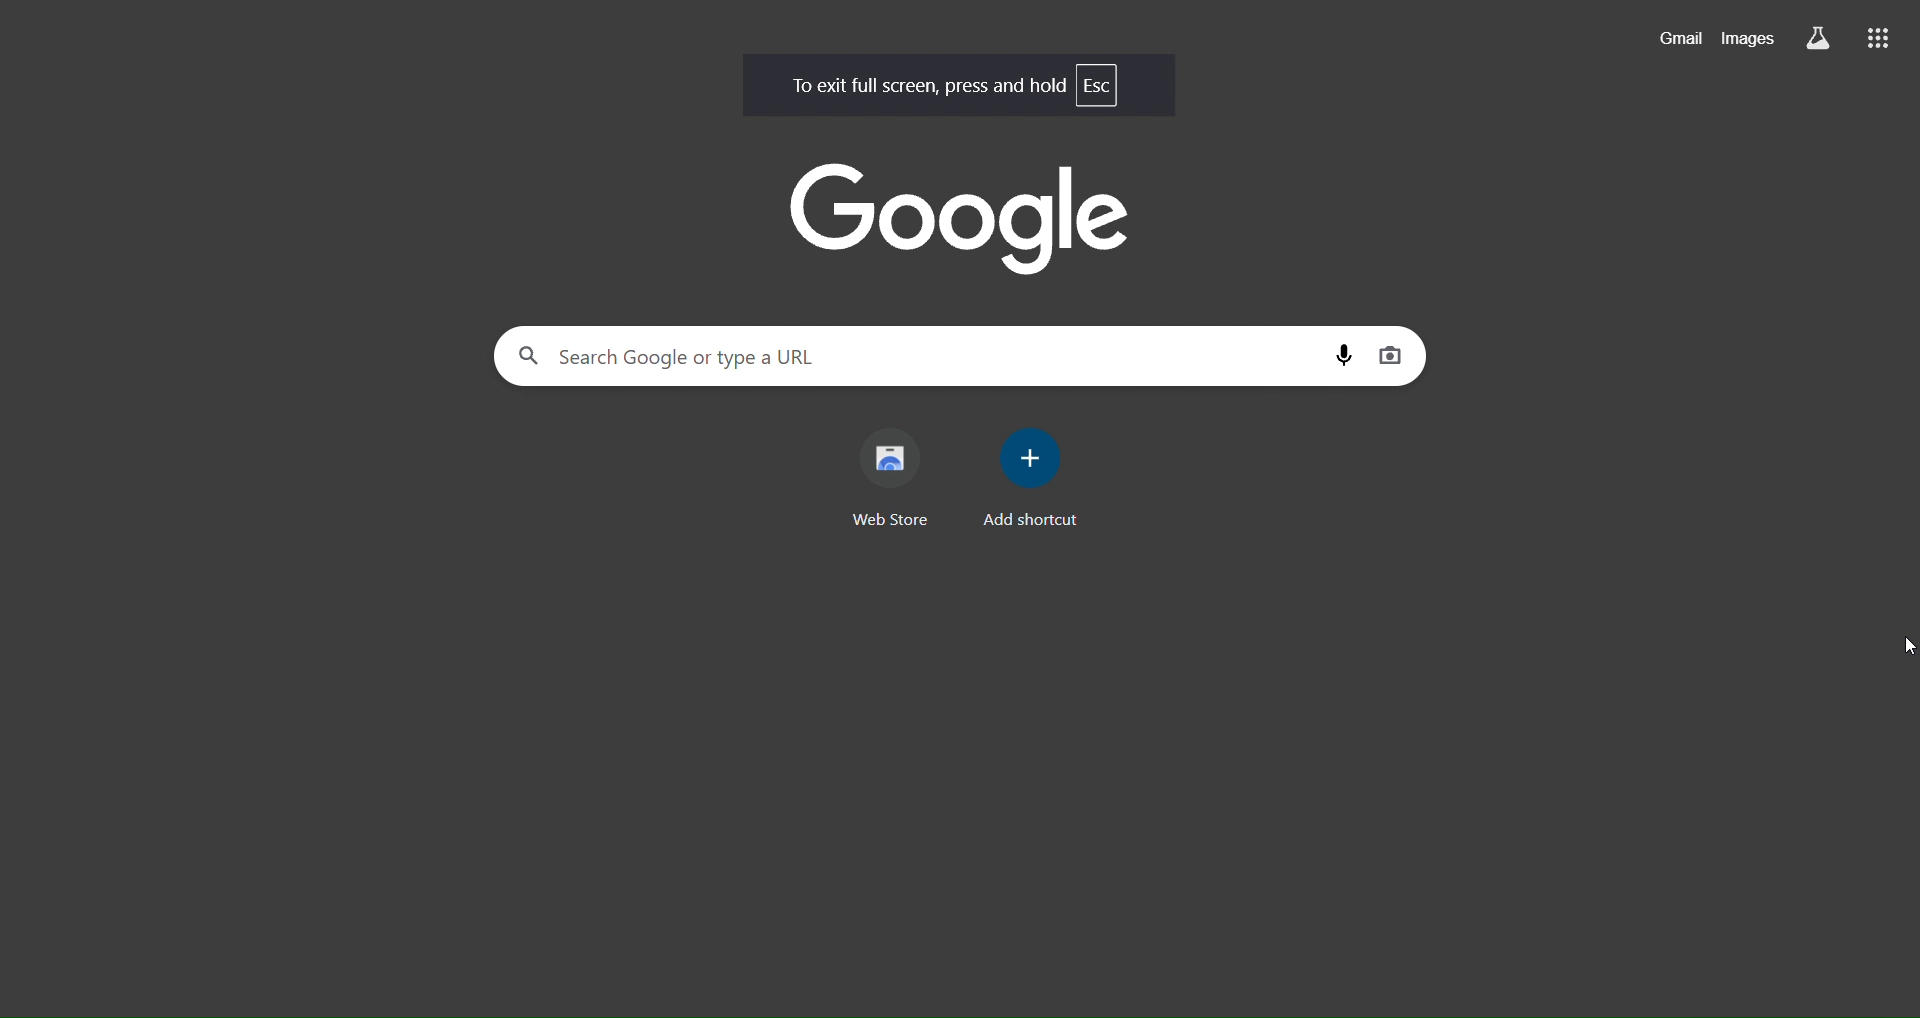  I want to click on search labs, so click(1819, 37).